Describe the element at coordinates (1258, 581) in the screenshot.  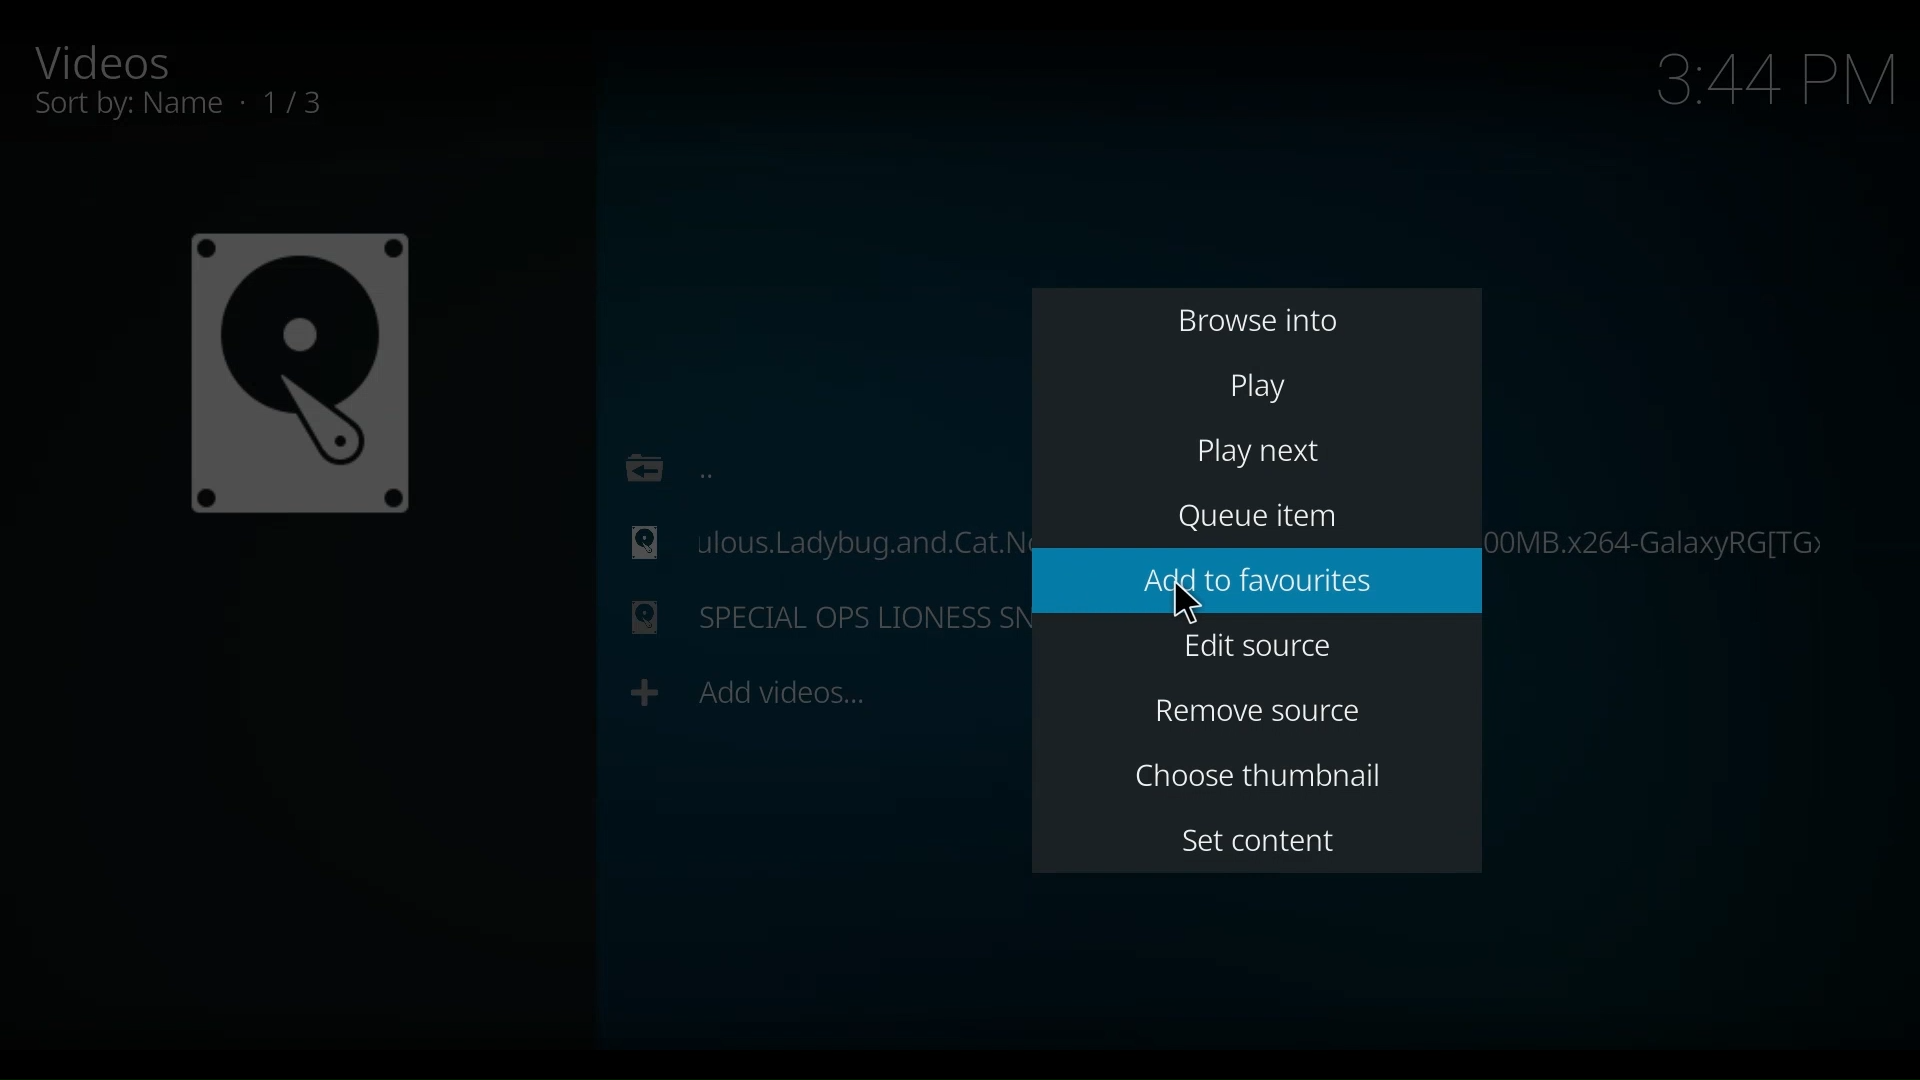
I see `Add to files` at that location.